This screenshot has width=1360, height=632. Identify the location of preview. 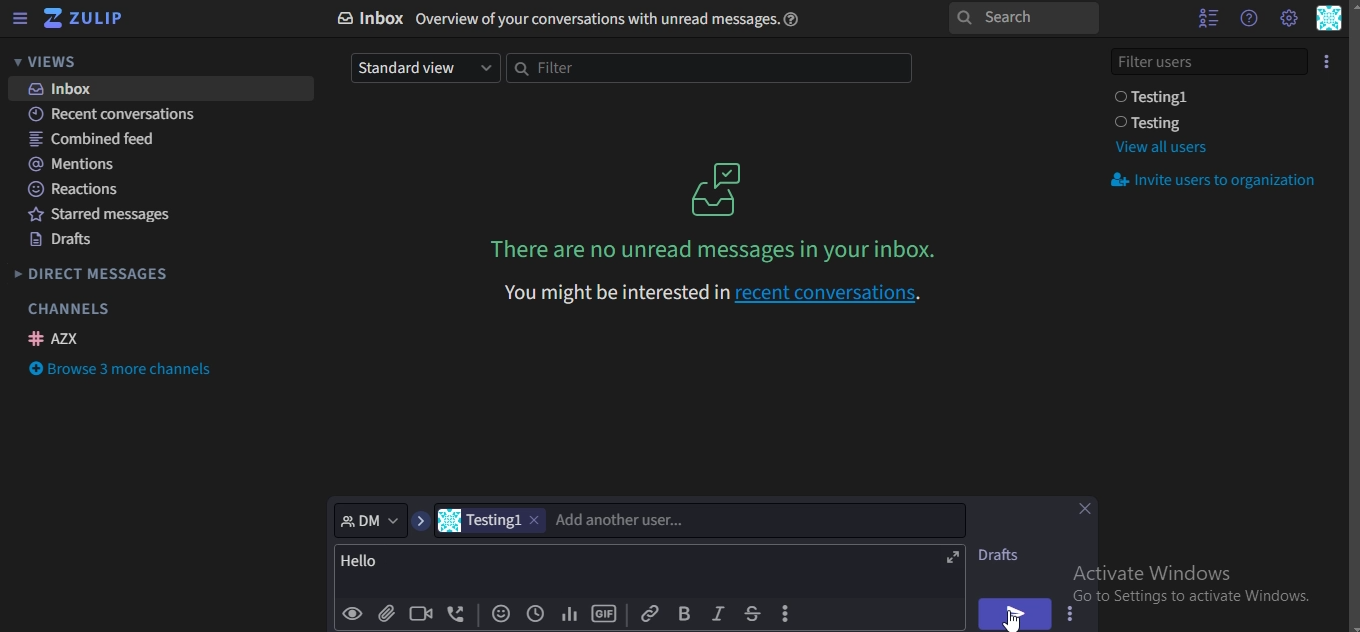
(353, 614).